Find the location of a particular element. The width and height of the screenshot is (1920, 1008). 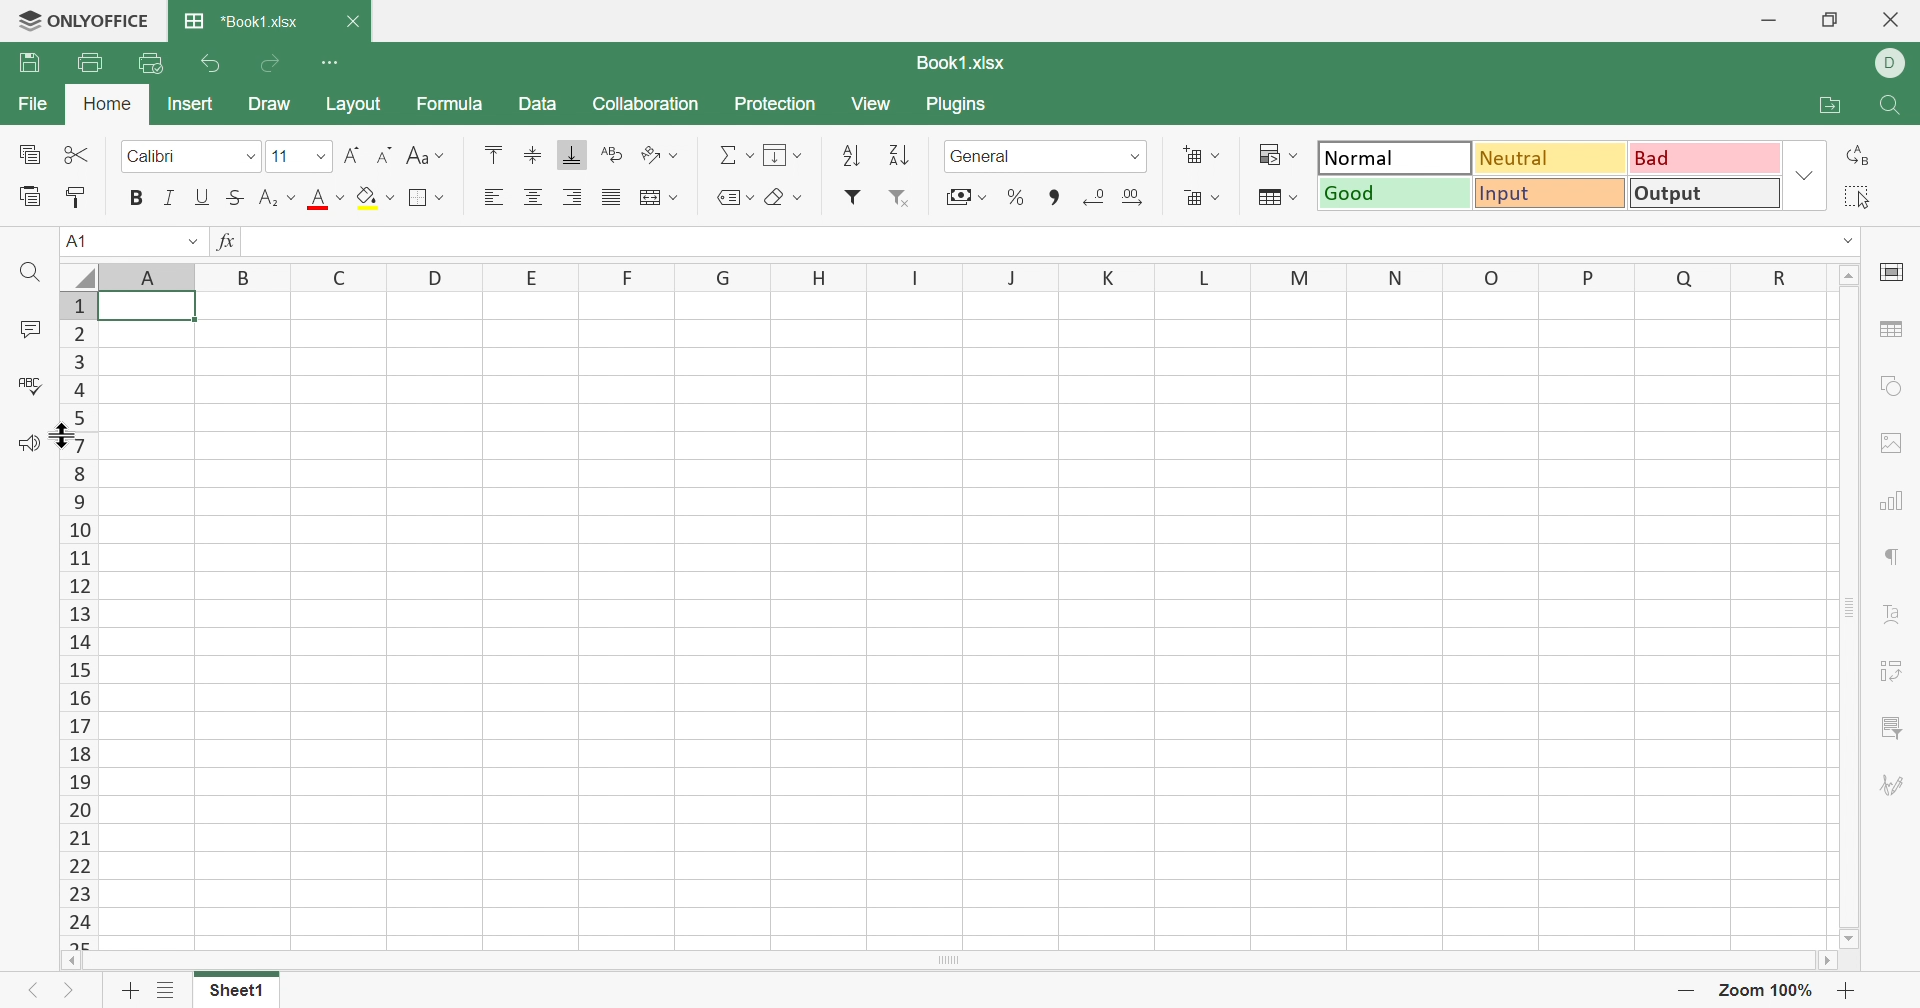

Scroll Left is located at coordinates (63, 960).